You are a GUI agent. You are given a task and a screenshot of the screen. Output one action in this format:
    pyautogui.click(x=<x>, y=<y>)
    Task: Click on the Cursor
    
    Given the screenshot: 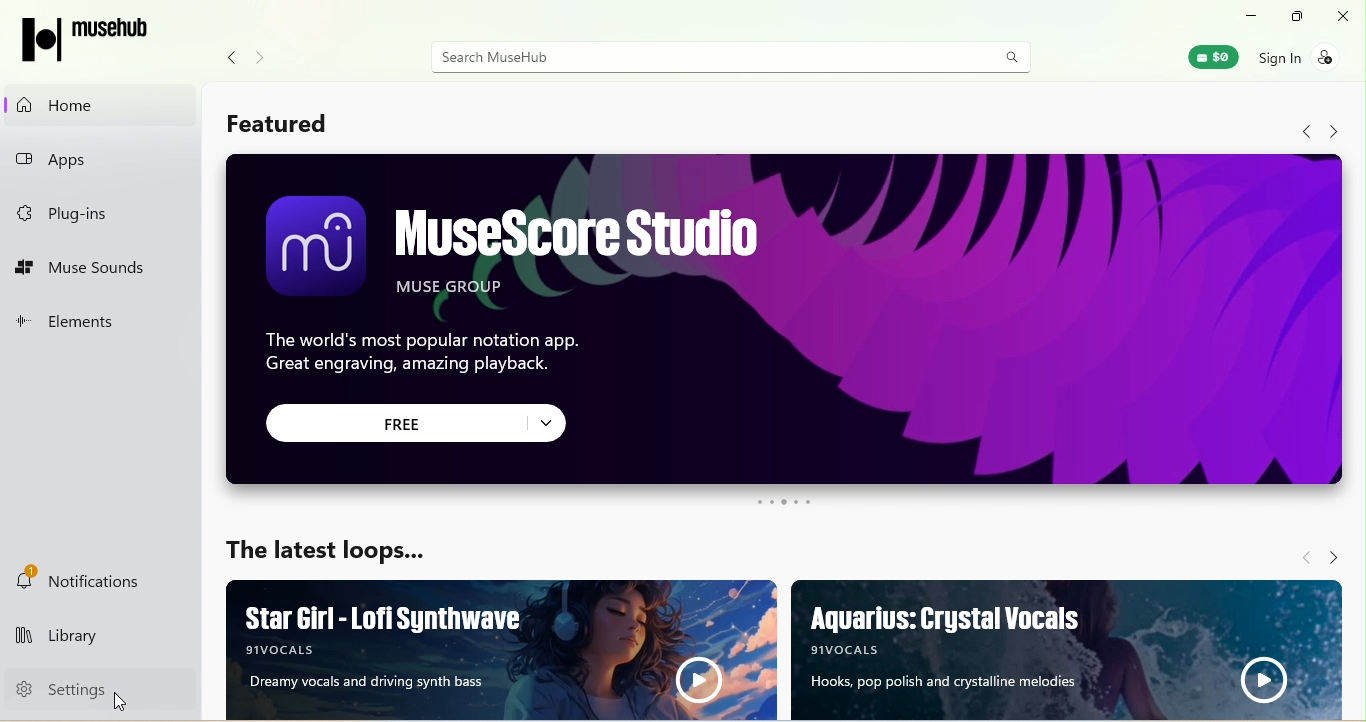 What is the action you would take?
    pyautogui.click(x=125, y=702)
    